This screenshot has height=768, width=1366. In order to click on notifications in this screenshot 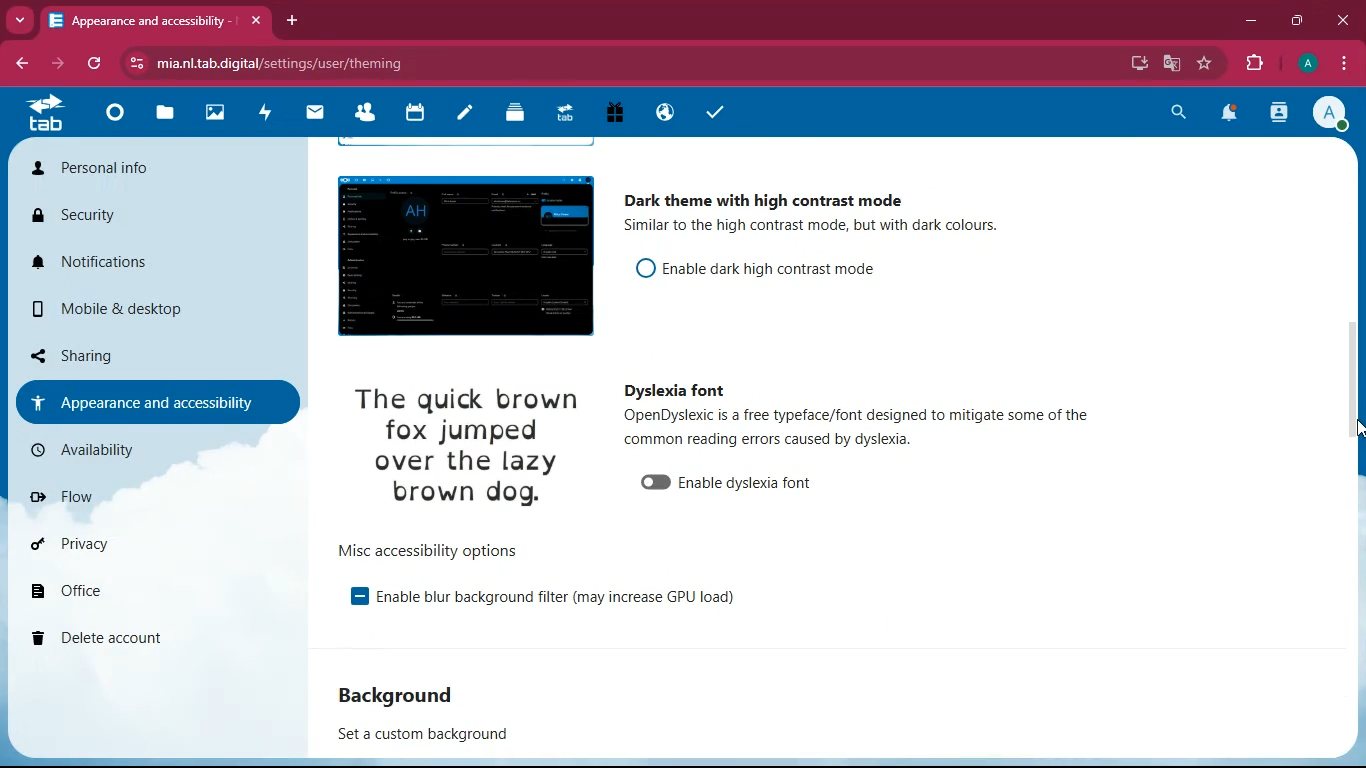, I will do `click(137, 261)`.